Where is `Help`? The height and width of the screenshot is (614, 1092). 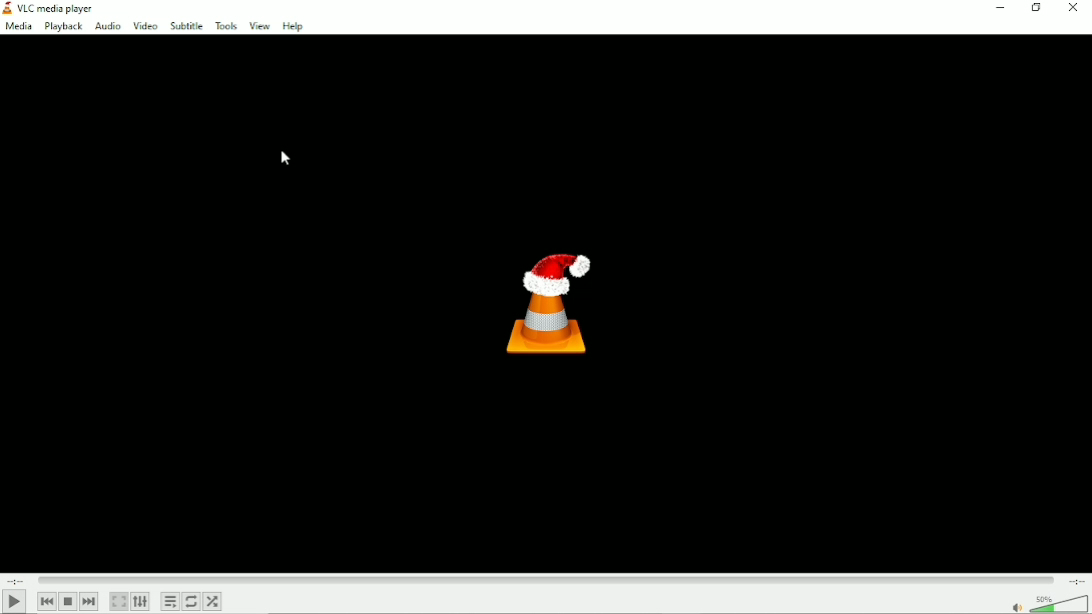 Help is located at coordinates (300, 25).